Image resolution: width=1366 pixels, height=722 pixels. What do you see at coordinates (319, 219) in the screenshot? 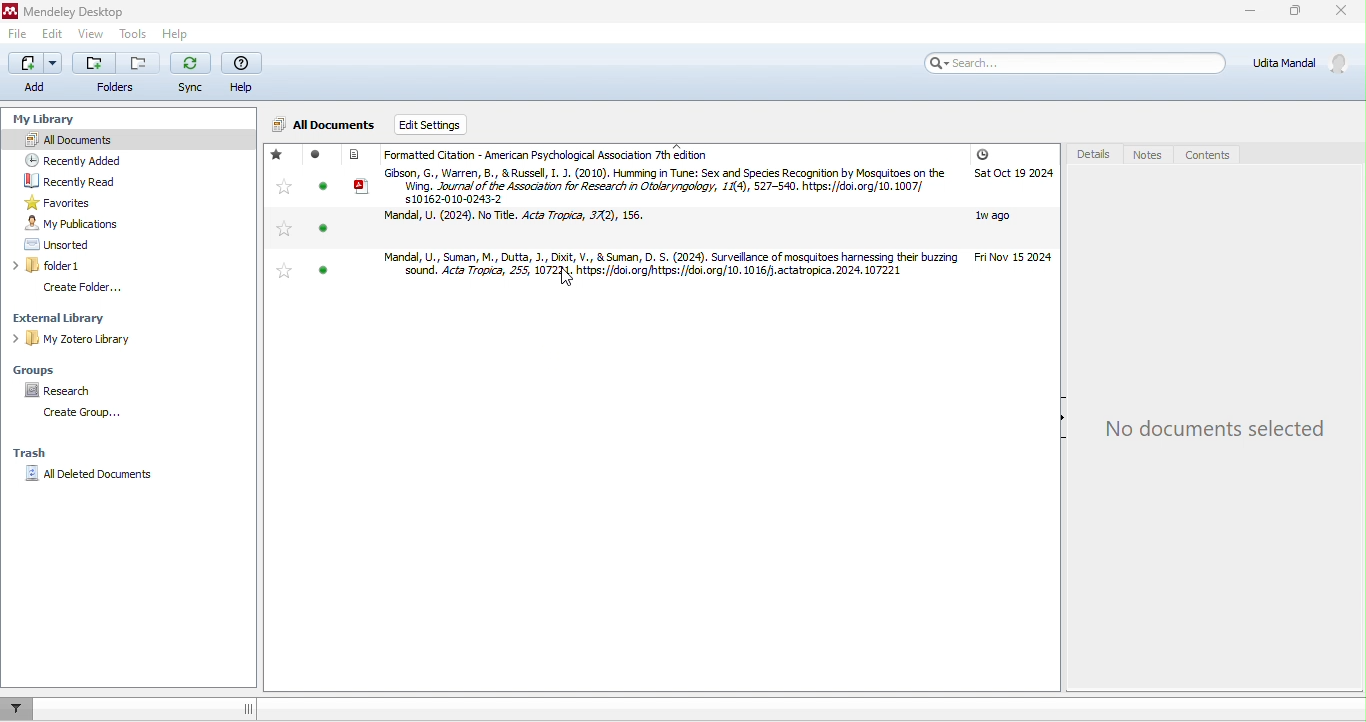
I see `read/unread` at bounding box center [319, 219].